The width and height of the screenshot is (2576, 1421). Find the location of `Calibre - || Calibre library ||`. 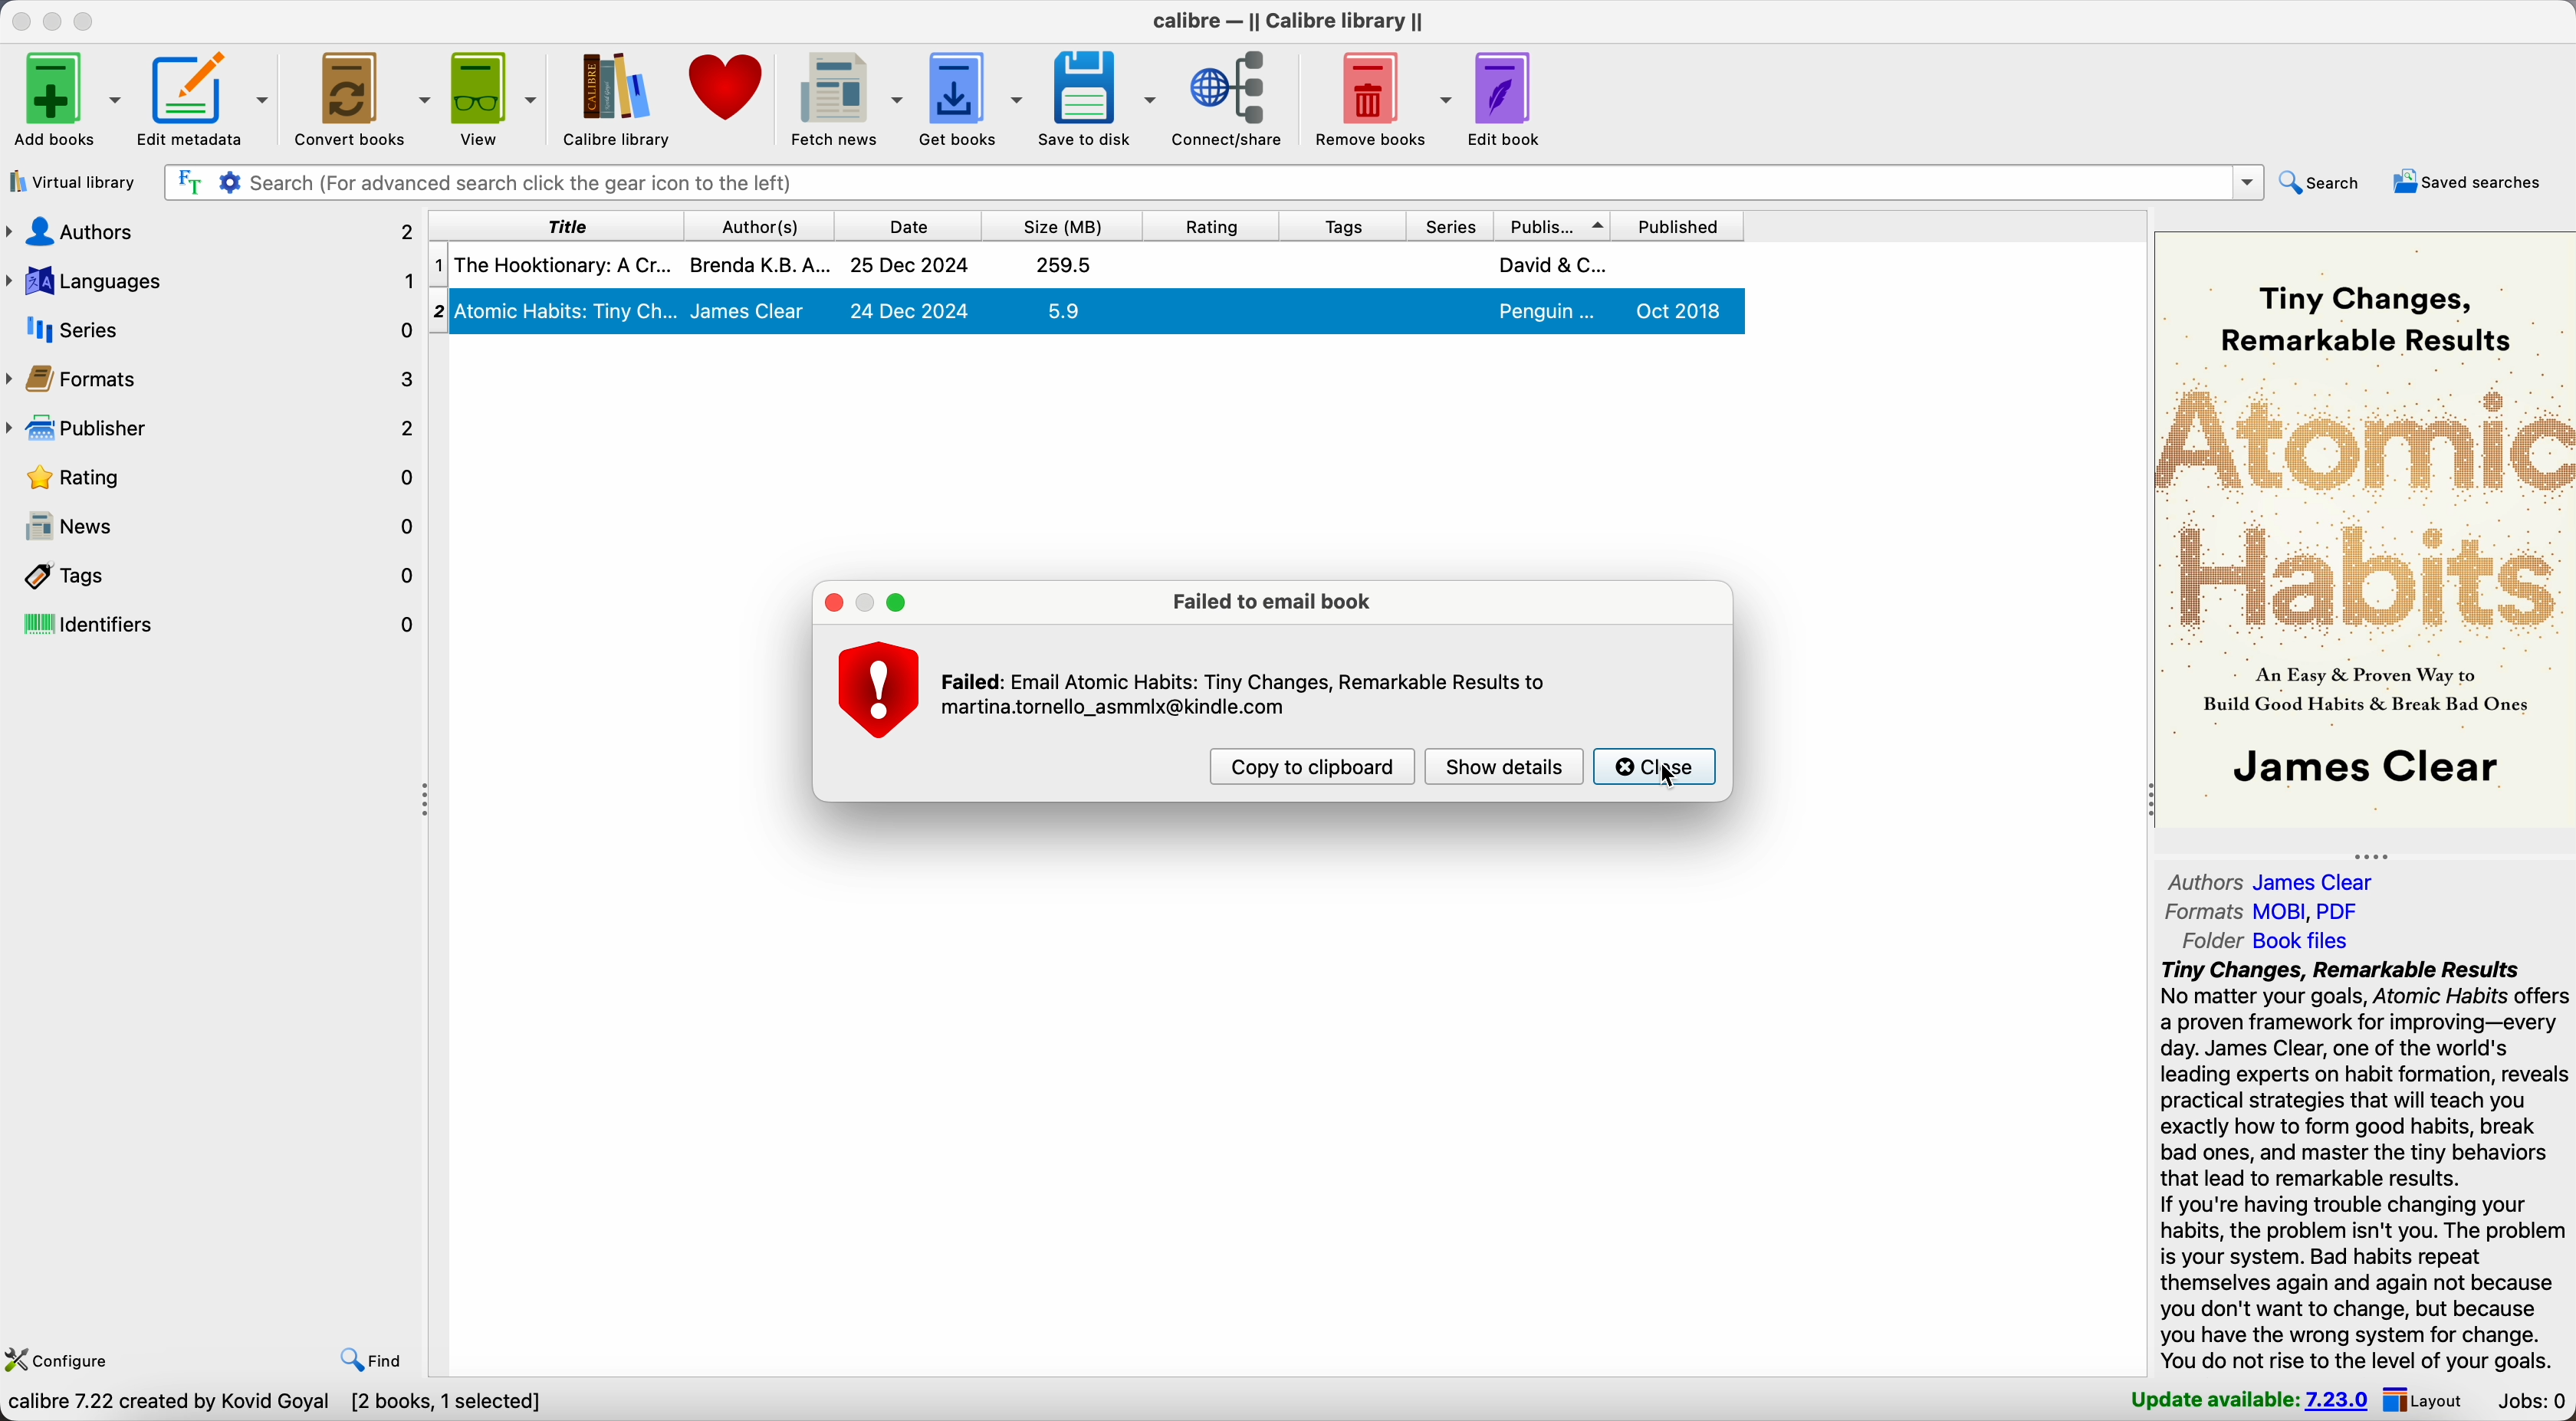

Calibre - || Calibre library || is located at coordinates (1288, 21).